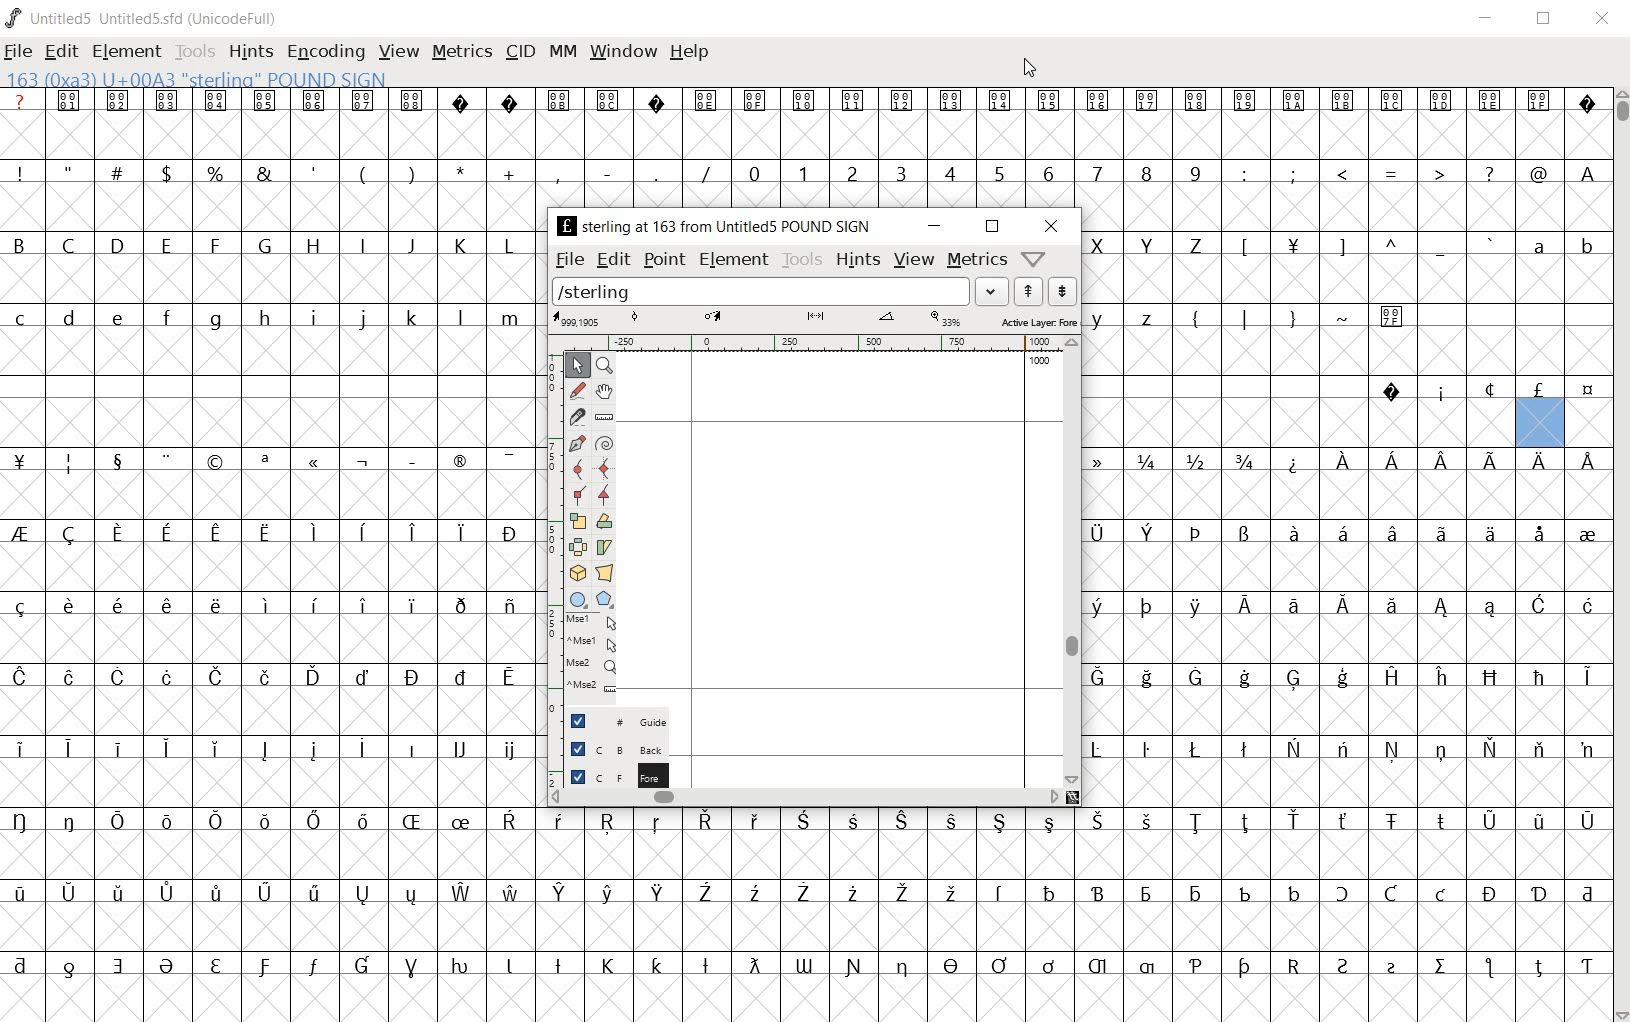 This screenshot has width=1630, height=1022. I want to click on Symbol, so click(1145, 606).